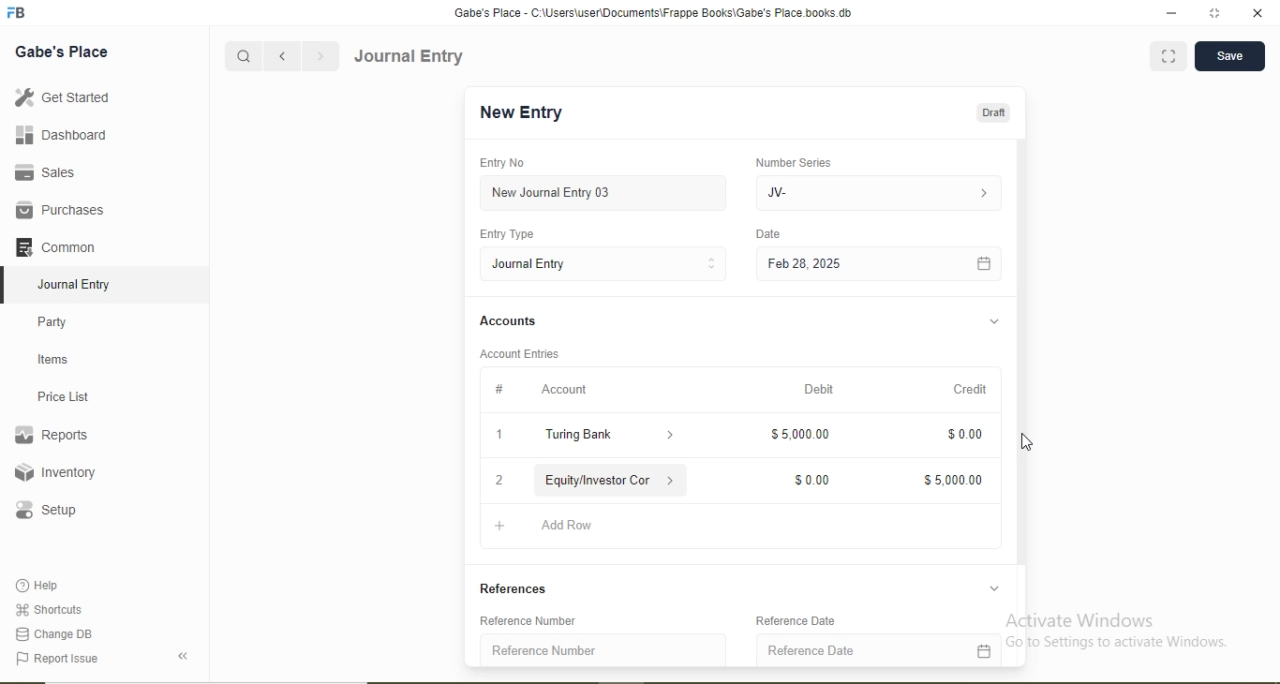 This screenshot has width=1280, height=684. Describe the element at coordinates (994, 588) in the screenshot. I see `Dropdown` at that location.